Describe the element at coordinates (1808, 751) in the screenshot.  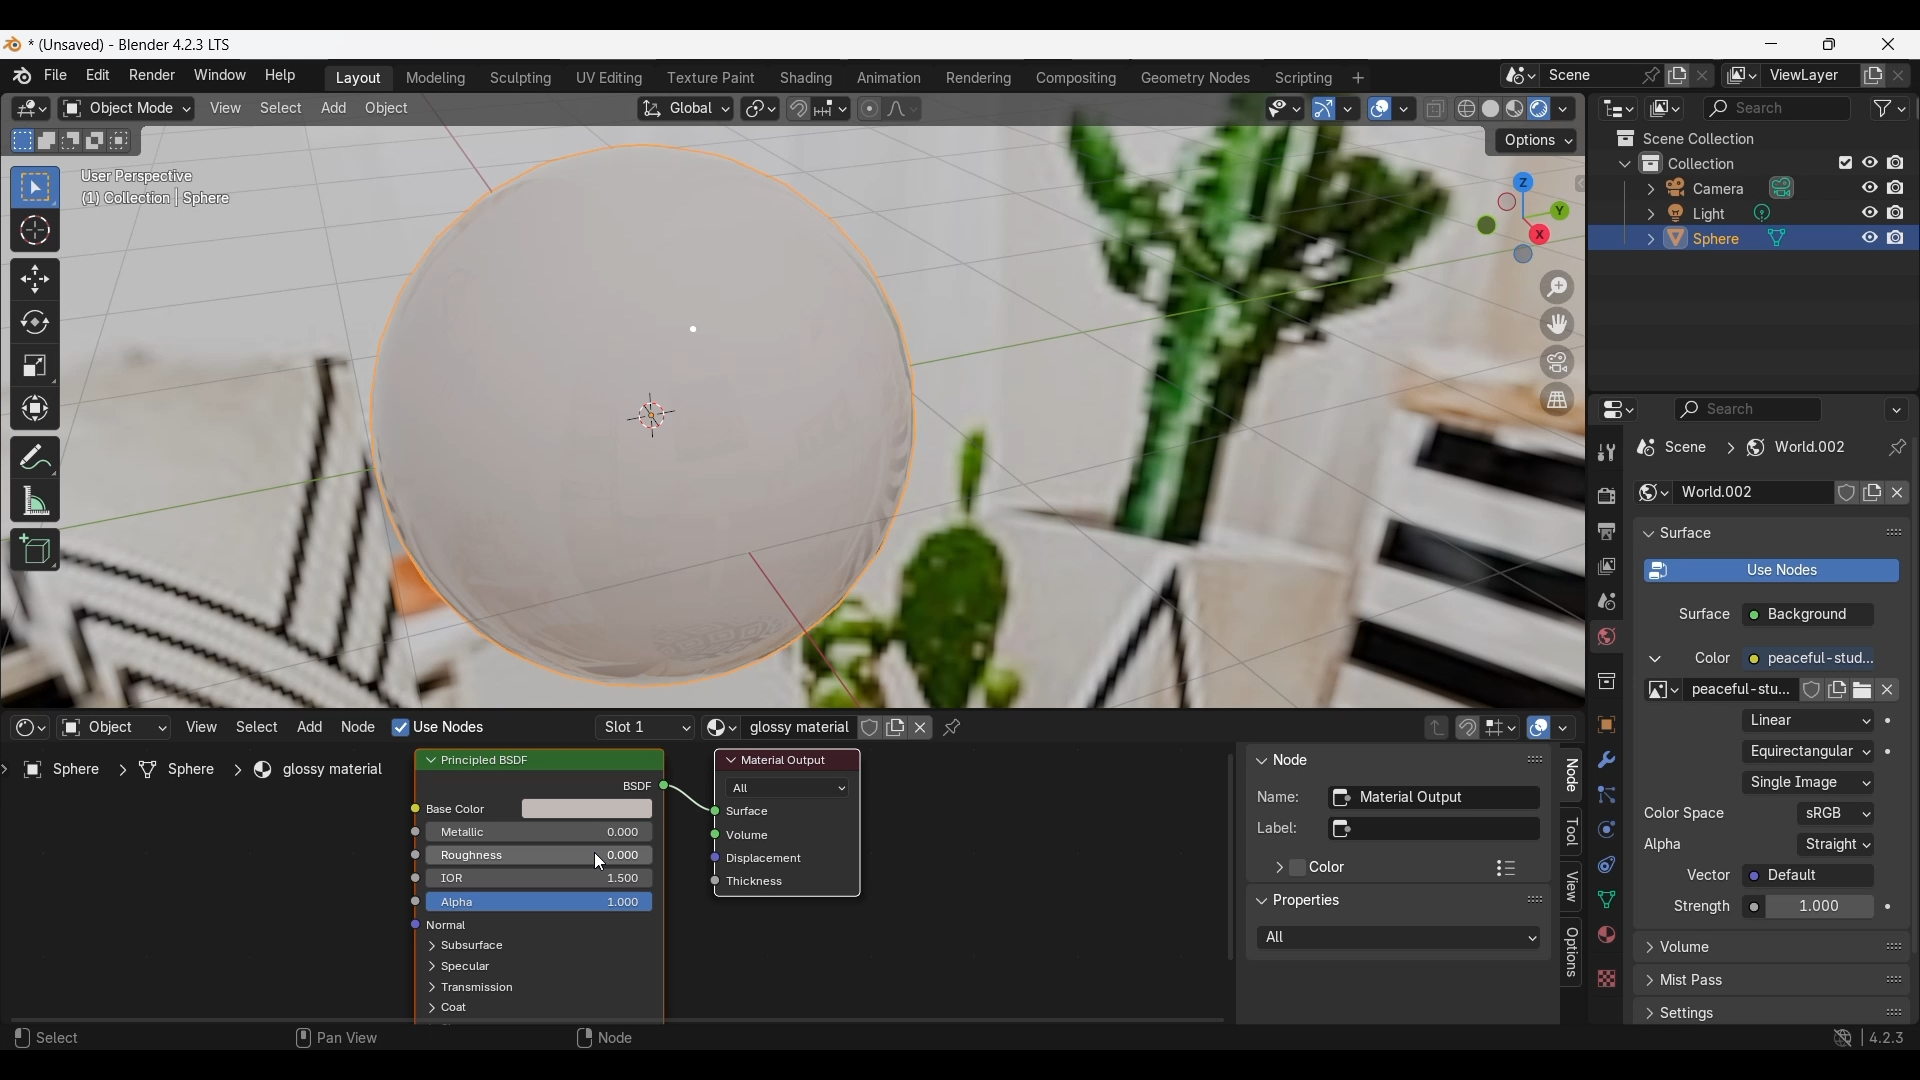
I see `Projection of the input image` at that location.